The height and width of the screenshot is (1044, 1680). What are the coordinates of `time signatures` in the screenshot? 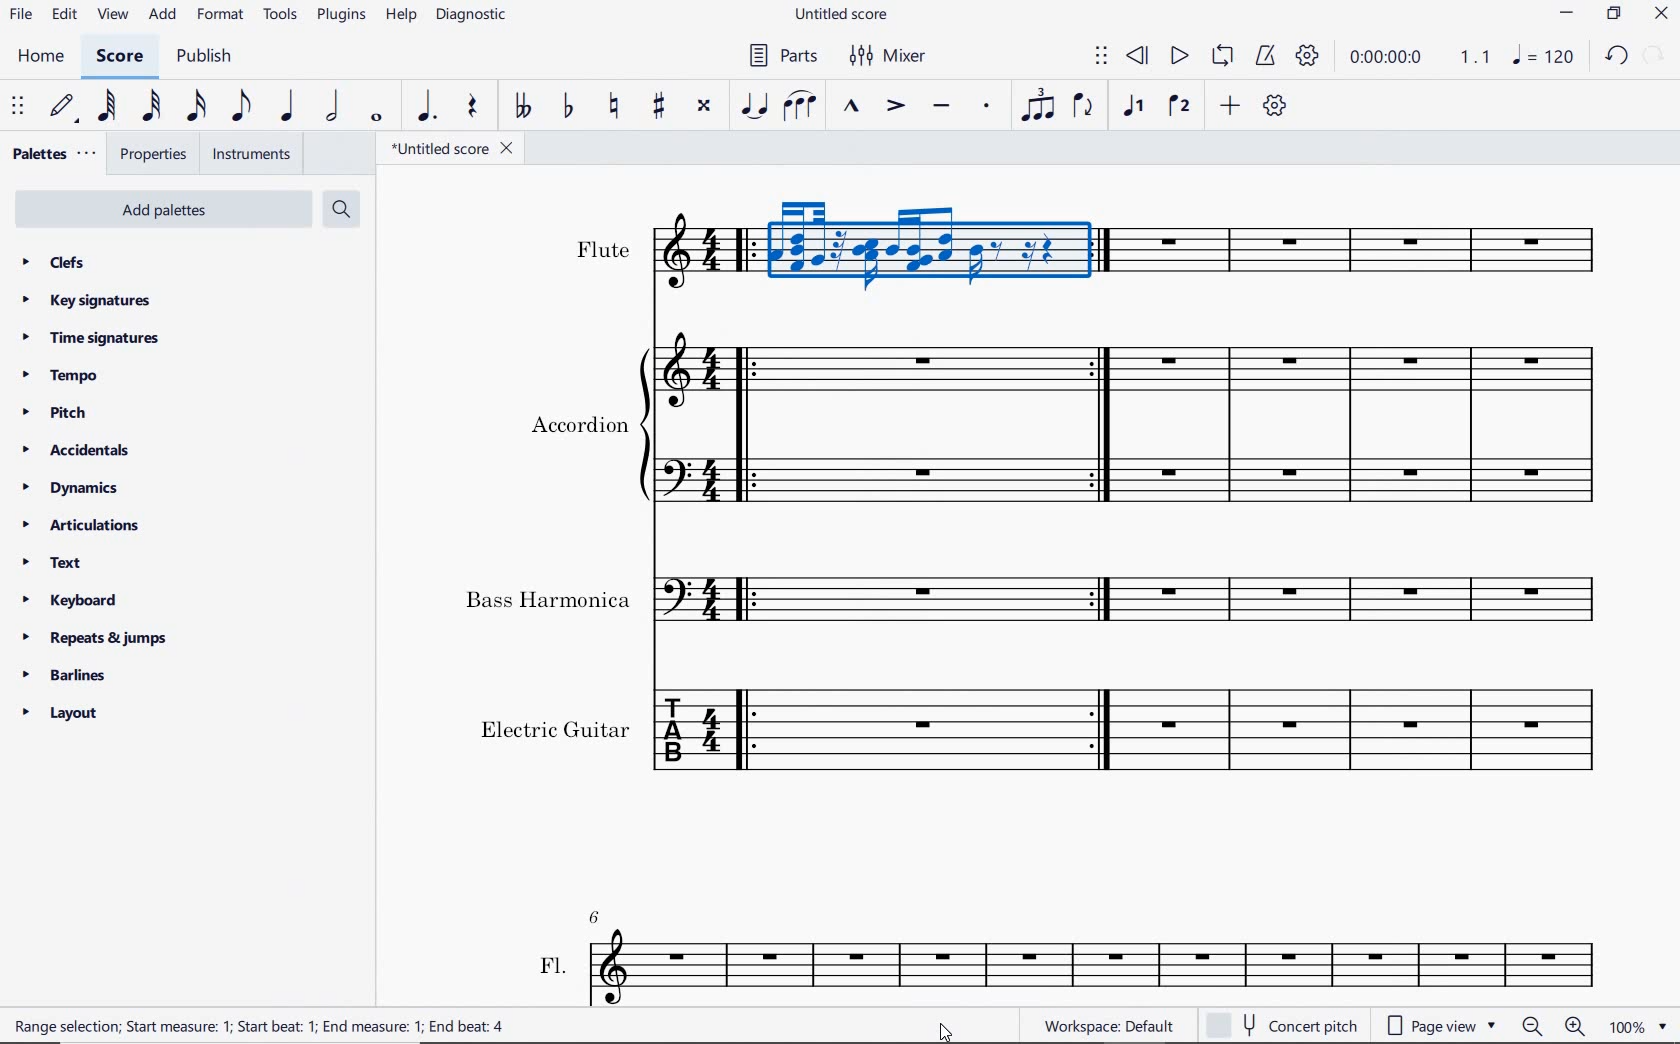 It's located at (93, 342).